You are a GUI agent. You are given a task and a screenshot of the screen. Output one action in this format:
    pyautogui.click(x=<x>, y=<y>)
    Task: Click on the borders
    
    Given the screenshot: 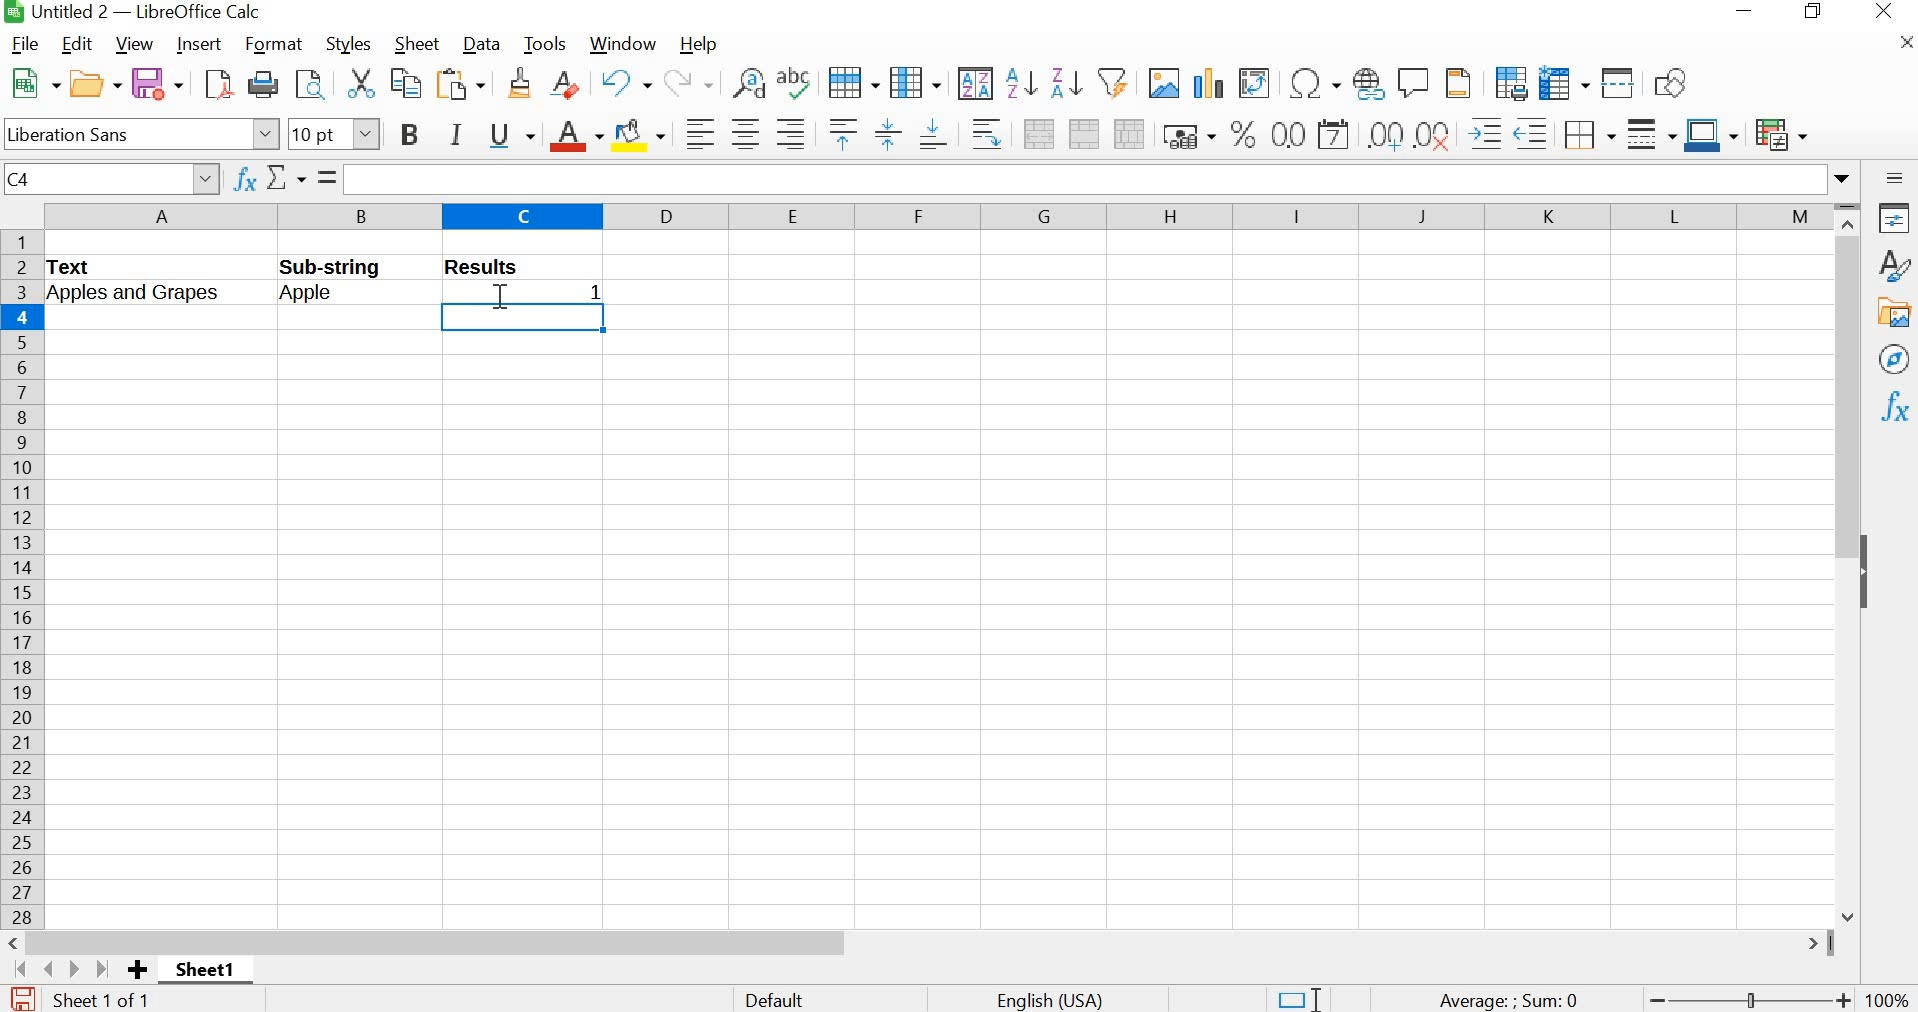 What is the action you would take?
    pyautogui.click(x=1588, y=132)
    